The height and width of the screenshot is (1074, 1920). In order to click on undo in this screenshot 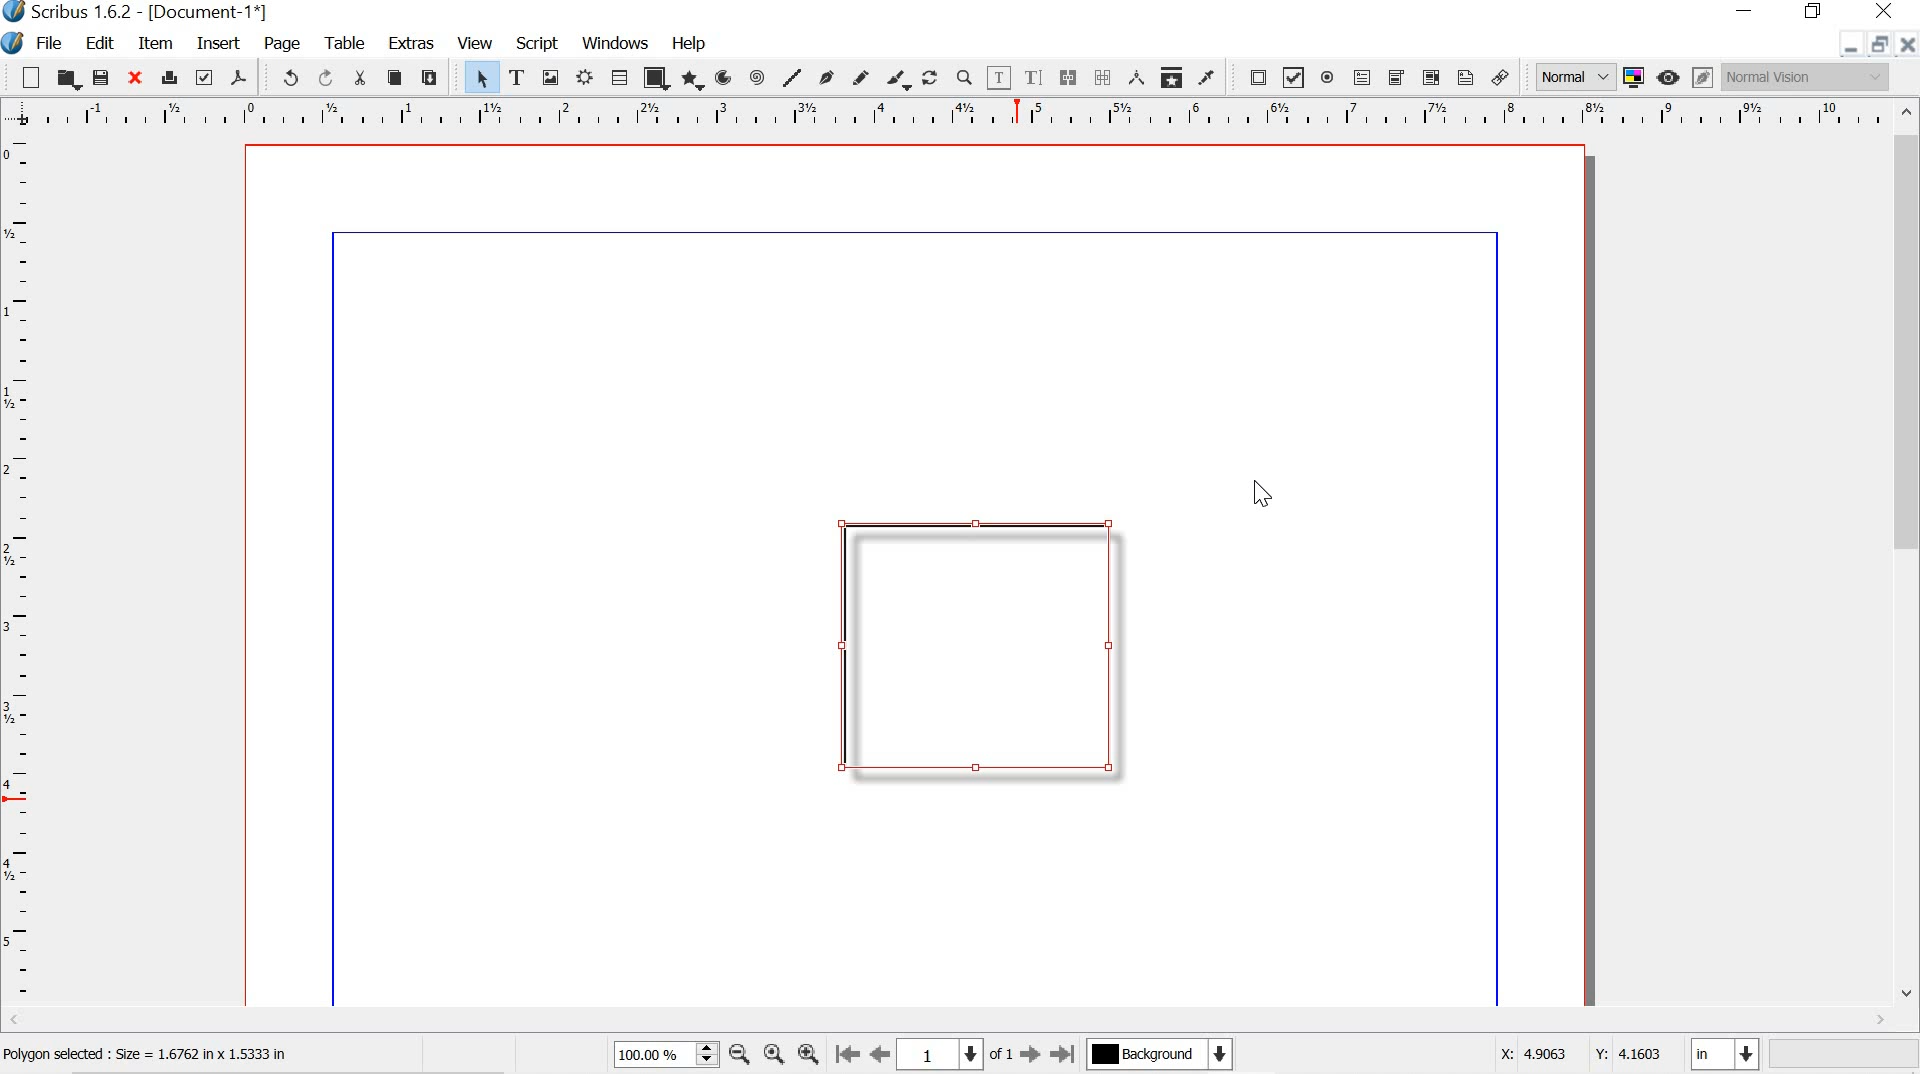, I will do `click(282, 77)`.